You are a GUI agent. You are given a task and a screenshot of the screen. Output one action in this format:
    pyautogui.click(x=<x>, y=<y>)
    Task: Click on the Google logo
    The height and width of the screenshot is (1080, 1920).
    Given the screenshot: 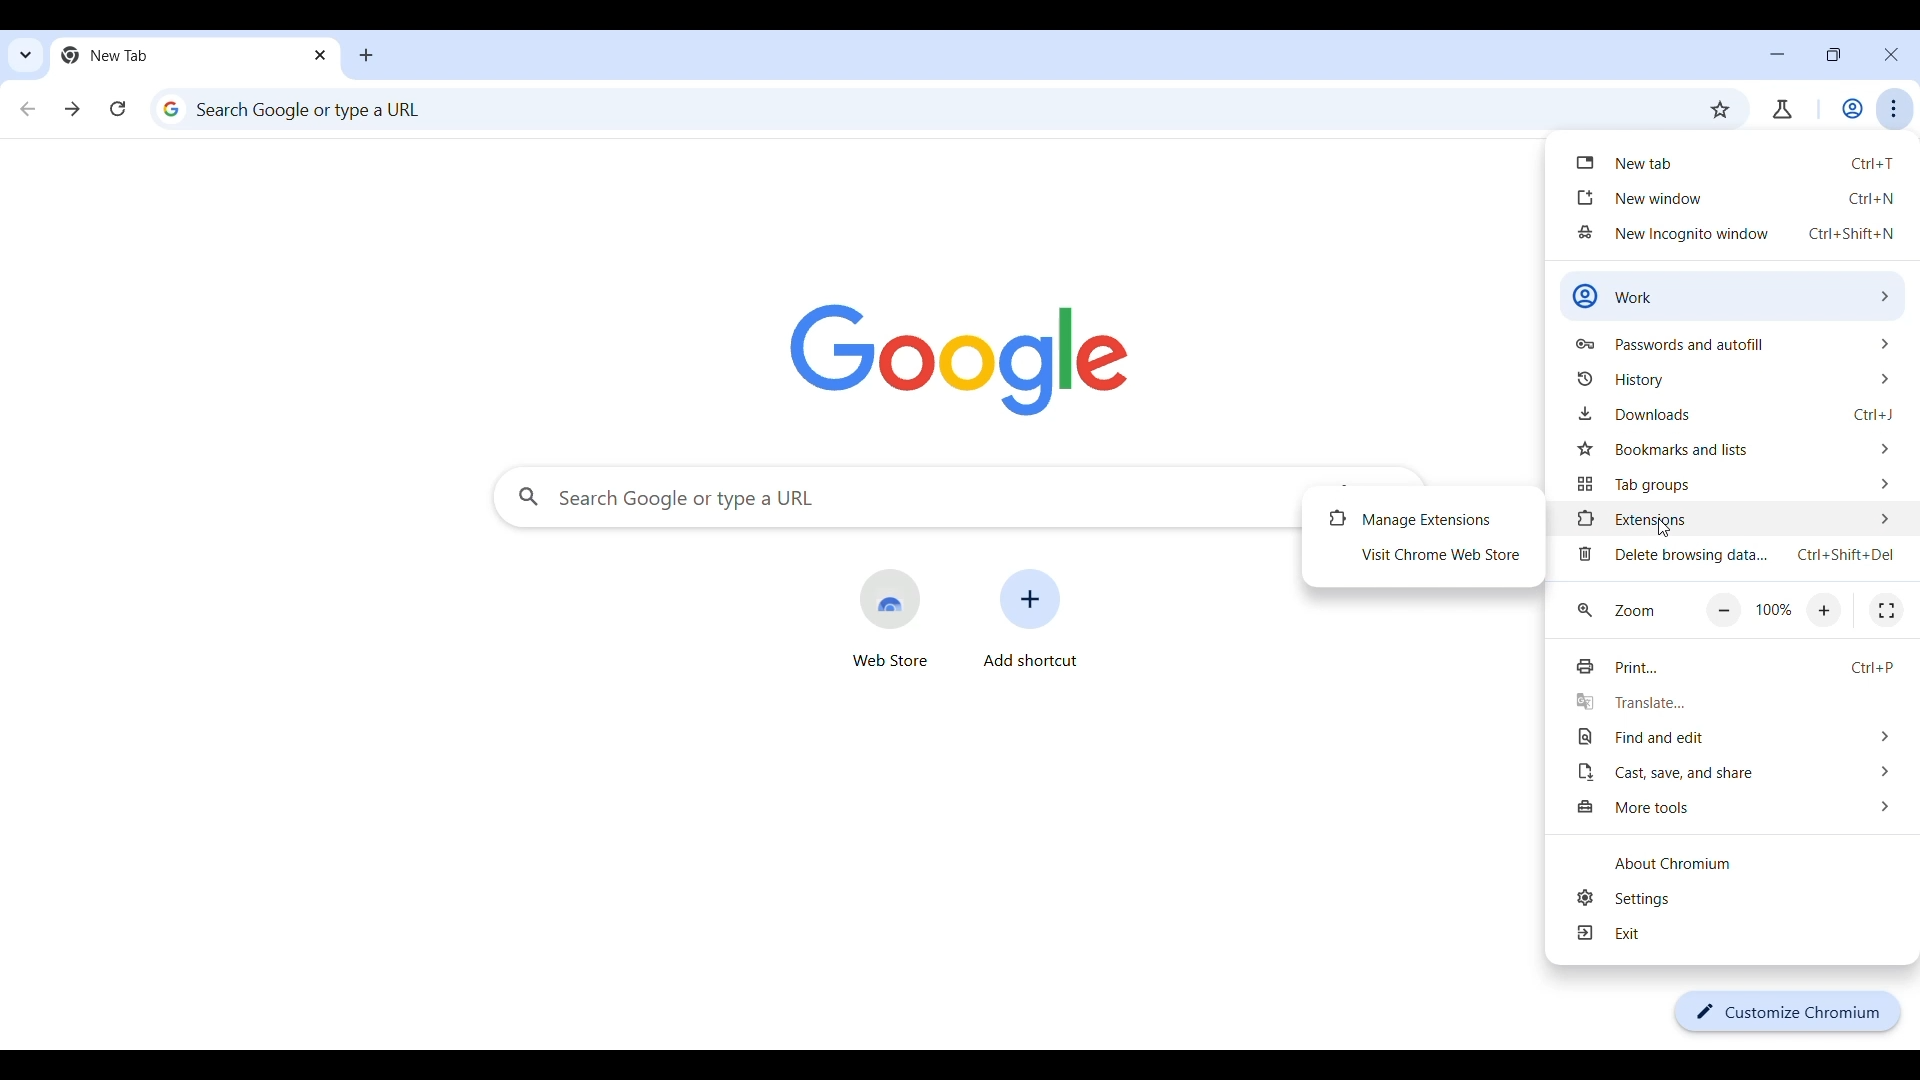 What is the action you would take?
    pyautogui.click(x=959, y=361)
    